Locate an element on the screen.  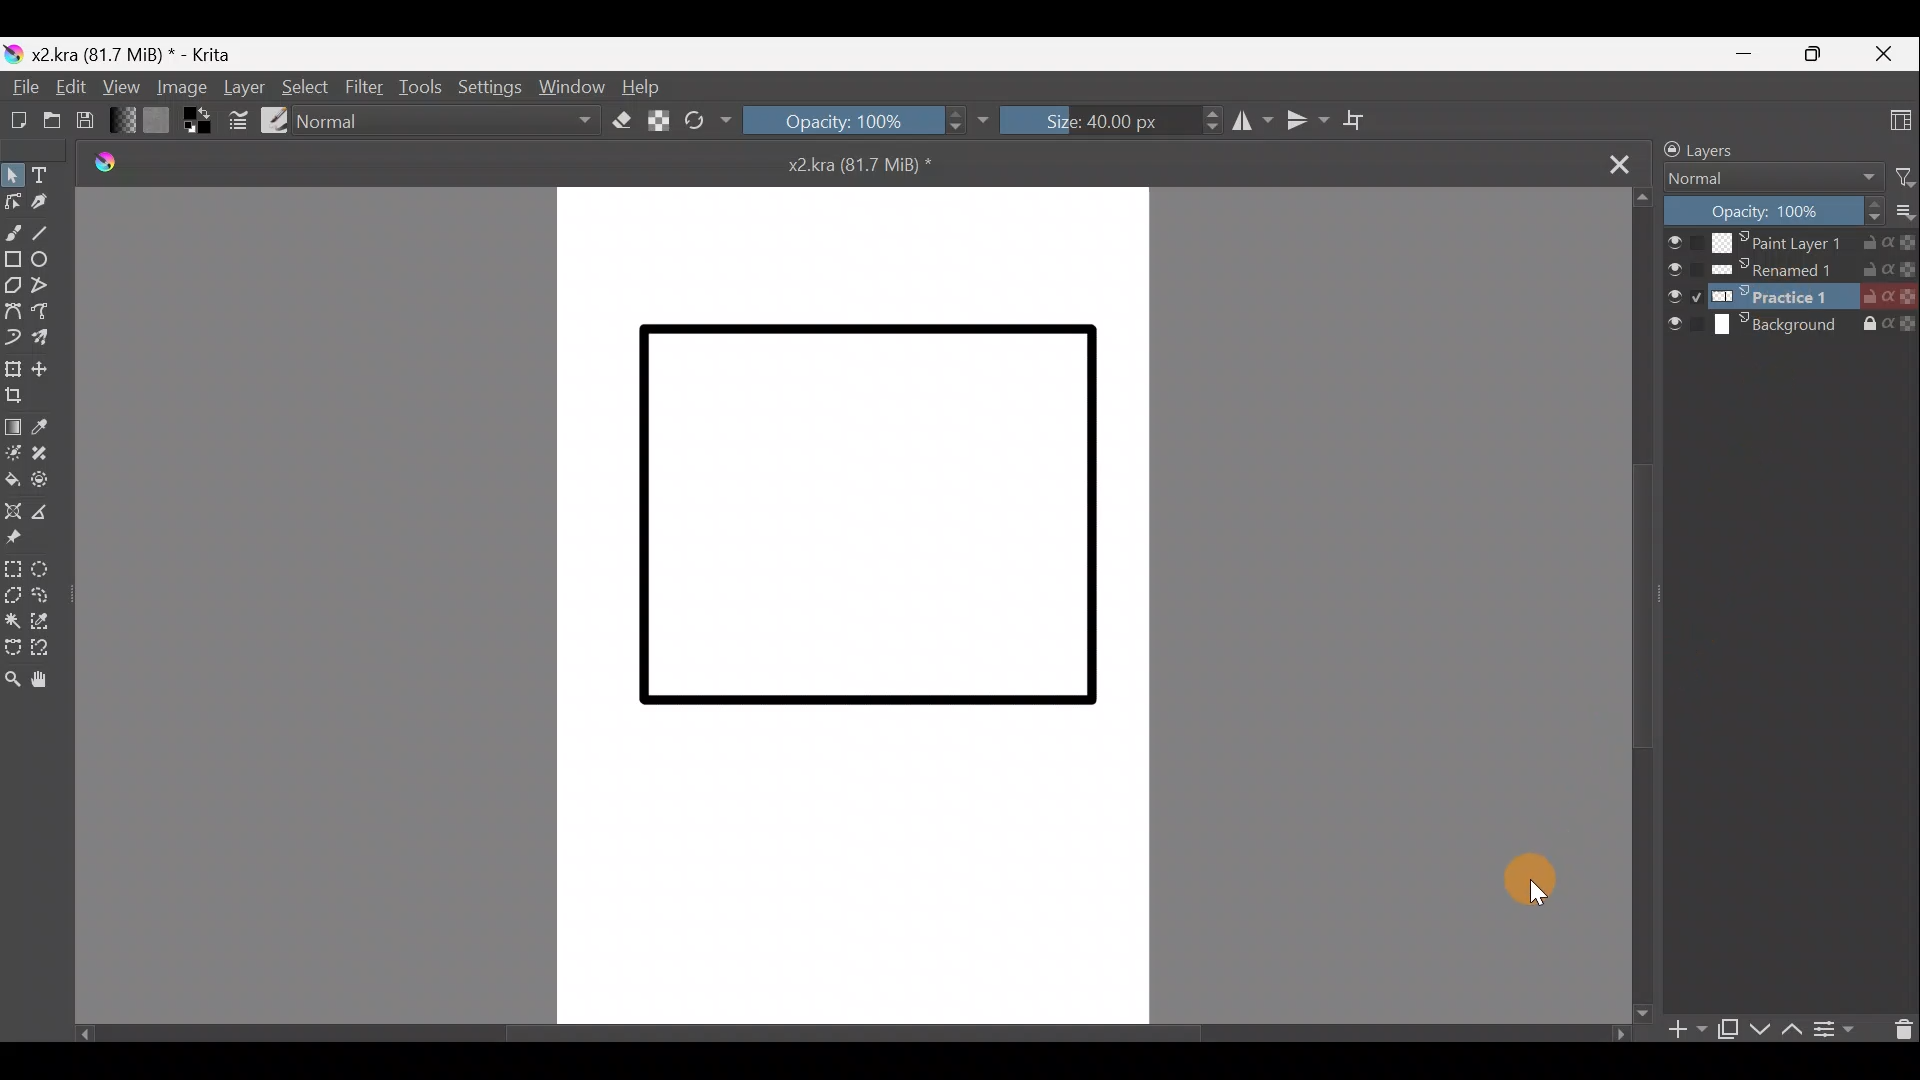
Image is located at coordinates (177, 86).